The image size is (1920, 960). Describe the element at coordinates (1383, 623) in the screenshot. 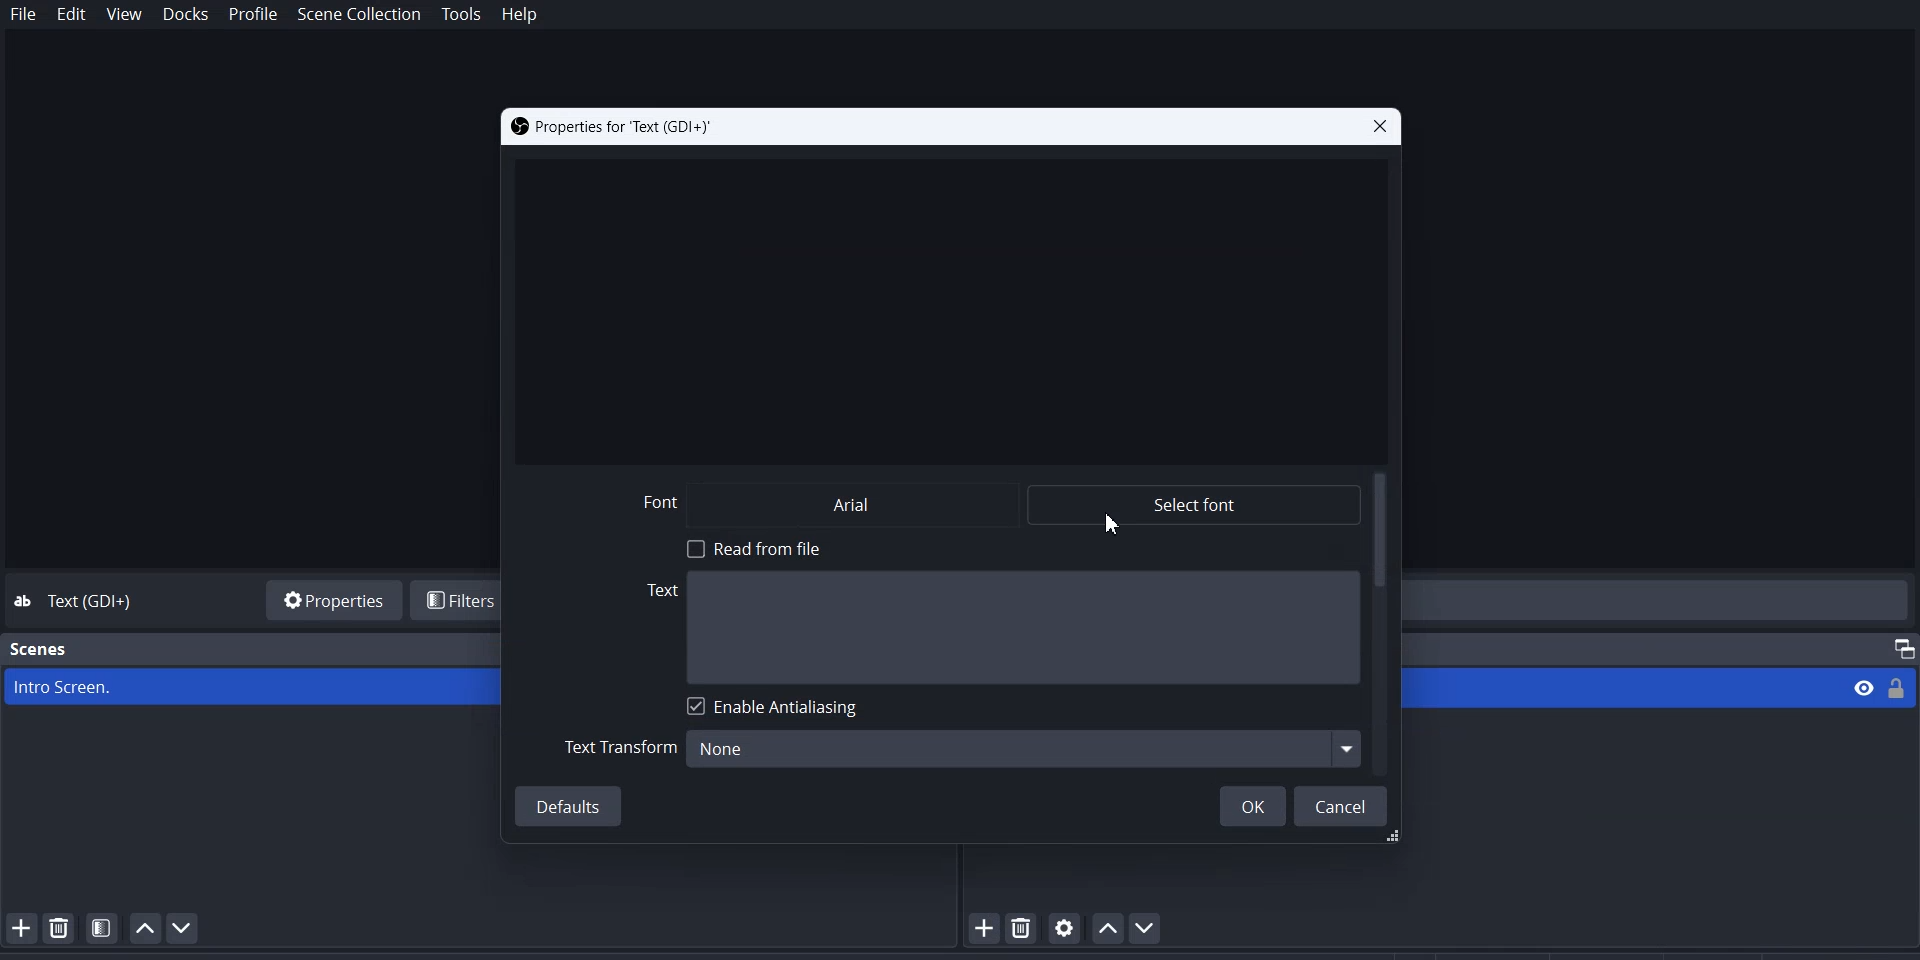

I see `Vertical Scroll bar` at that location.